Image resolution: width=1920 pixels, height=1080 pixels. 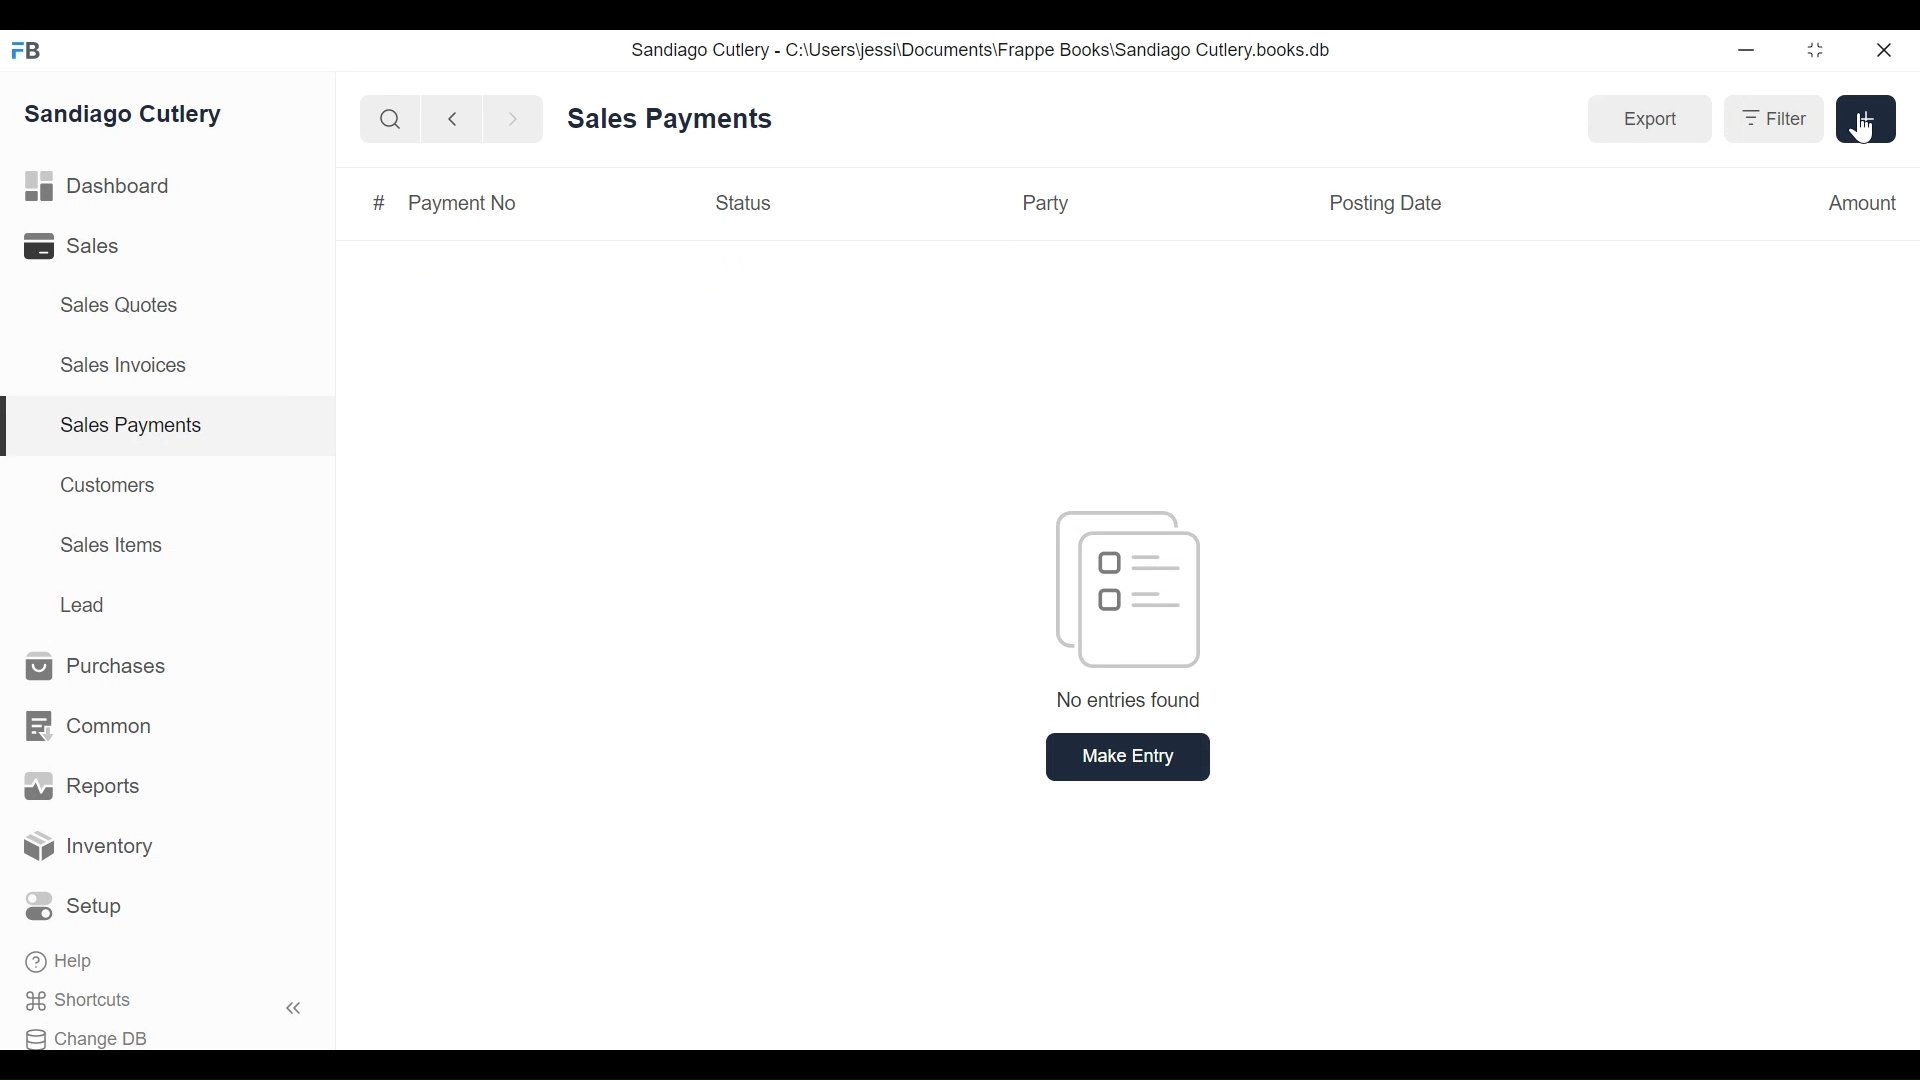 What do you see at coordinates (97, 667) in the screenshot?
I see `Purchases` at bounding box center [97, 667].